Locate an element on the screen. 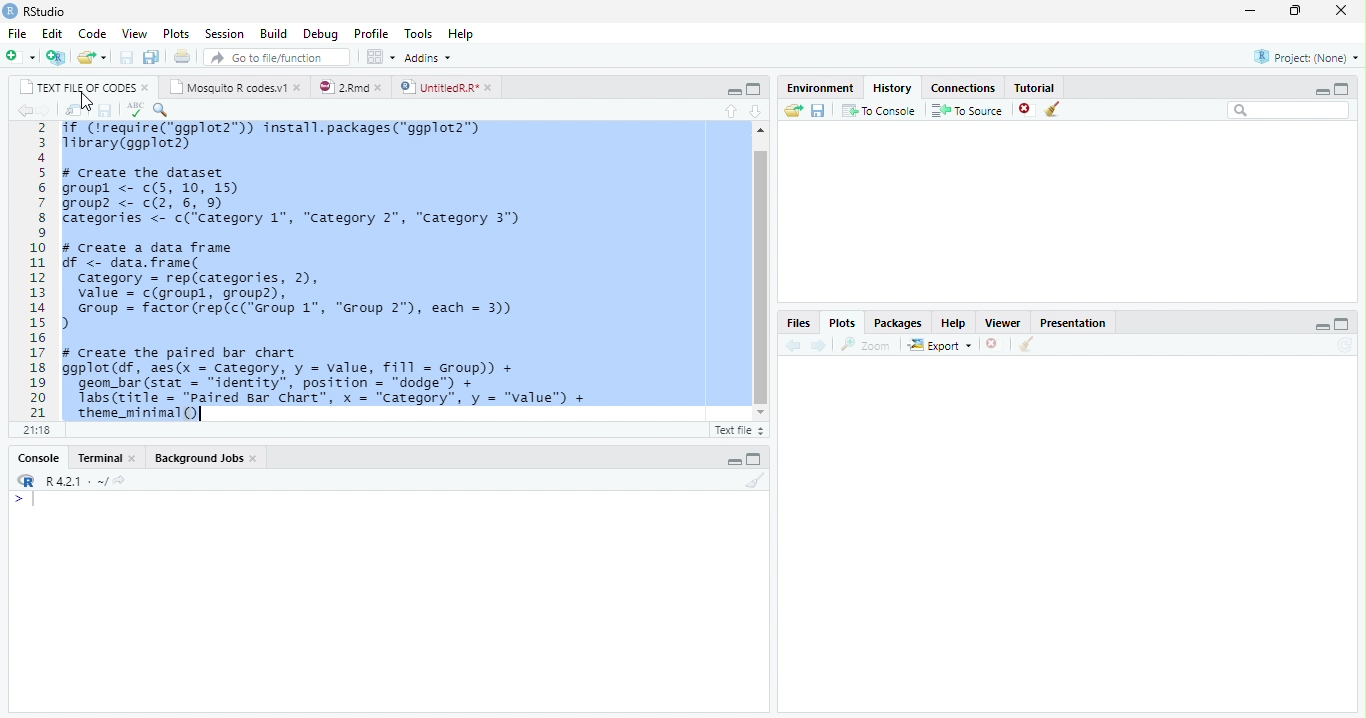 This screenshot has height=718, width=1366. 2 3 4 5 6 7 8 9 10 11 12 13 14 15 16 17 18 19 20 21 is located at coordinates (39, 270).